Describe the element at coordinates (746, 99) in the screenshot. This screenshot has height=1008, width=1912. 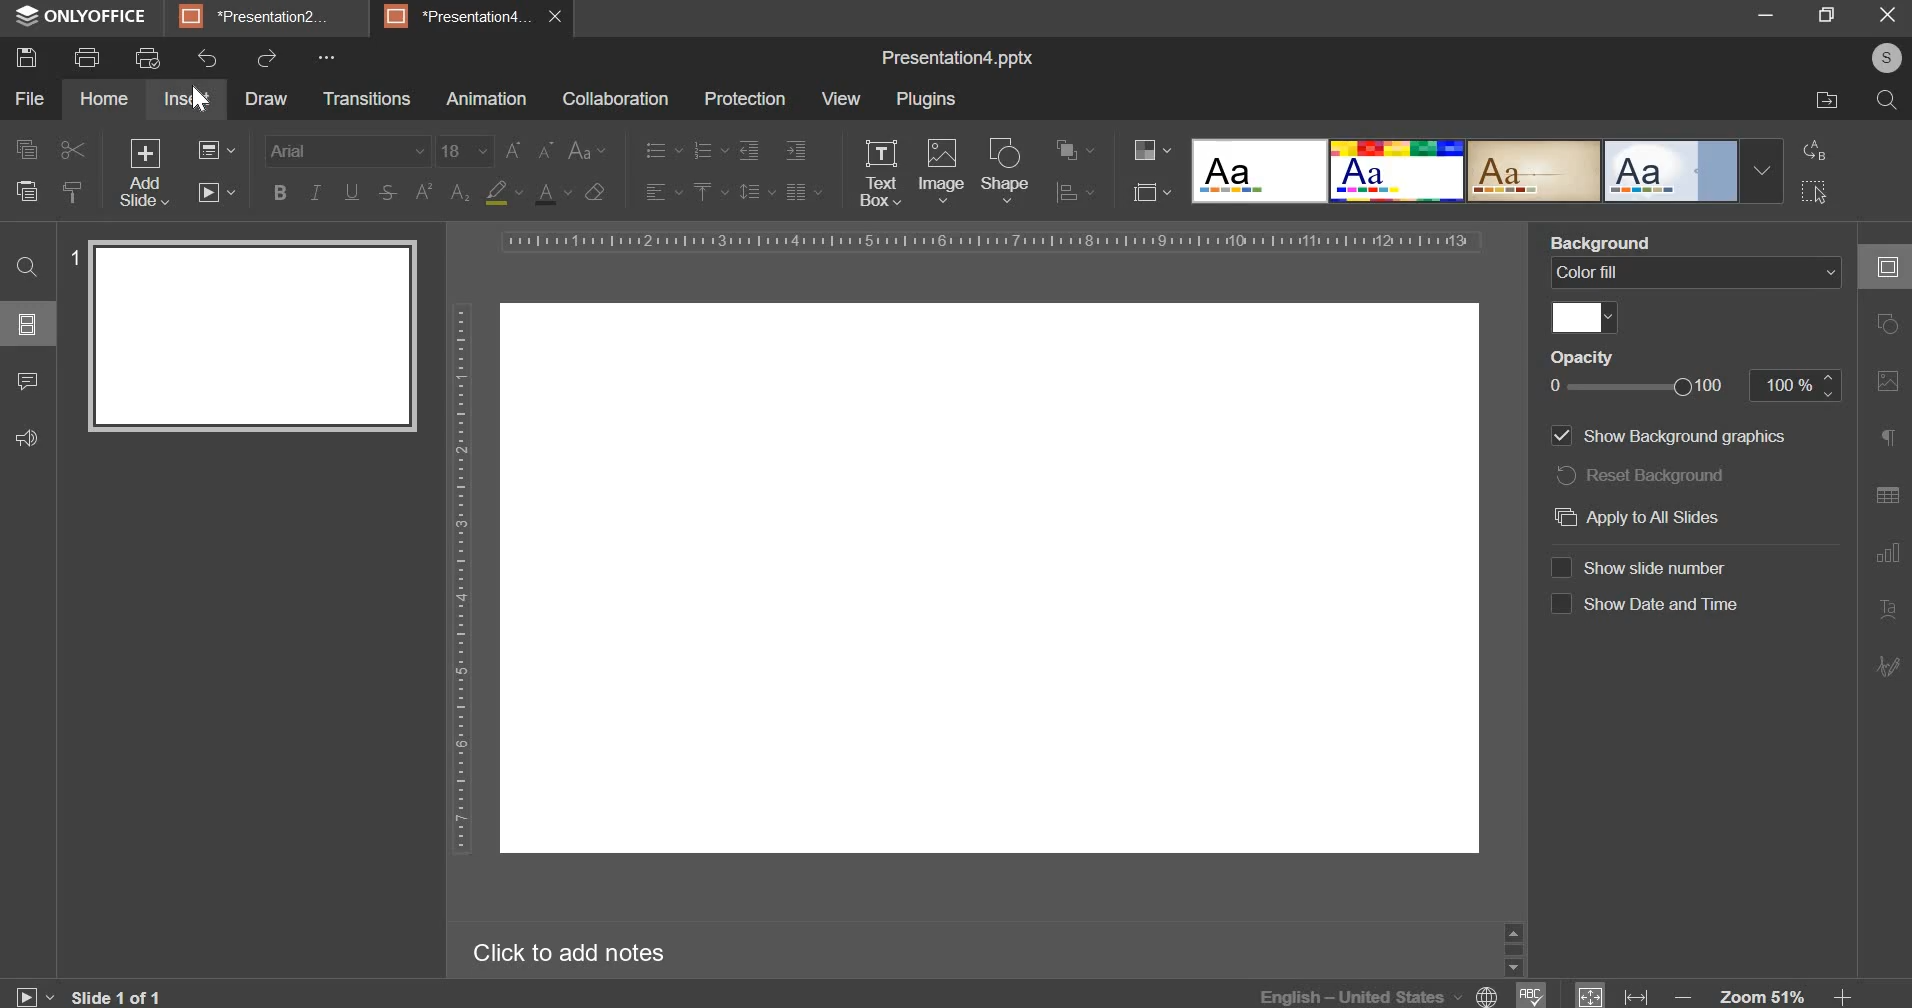
I see `protection` at that location.